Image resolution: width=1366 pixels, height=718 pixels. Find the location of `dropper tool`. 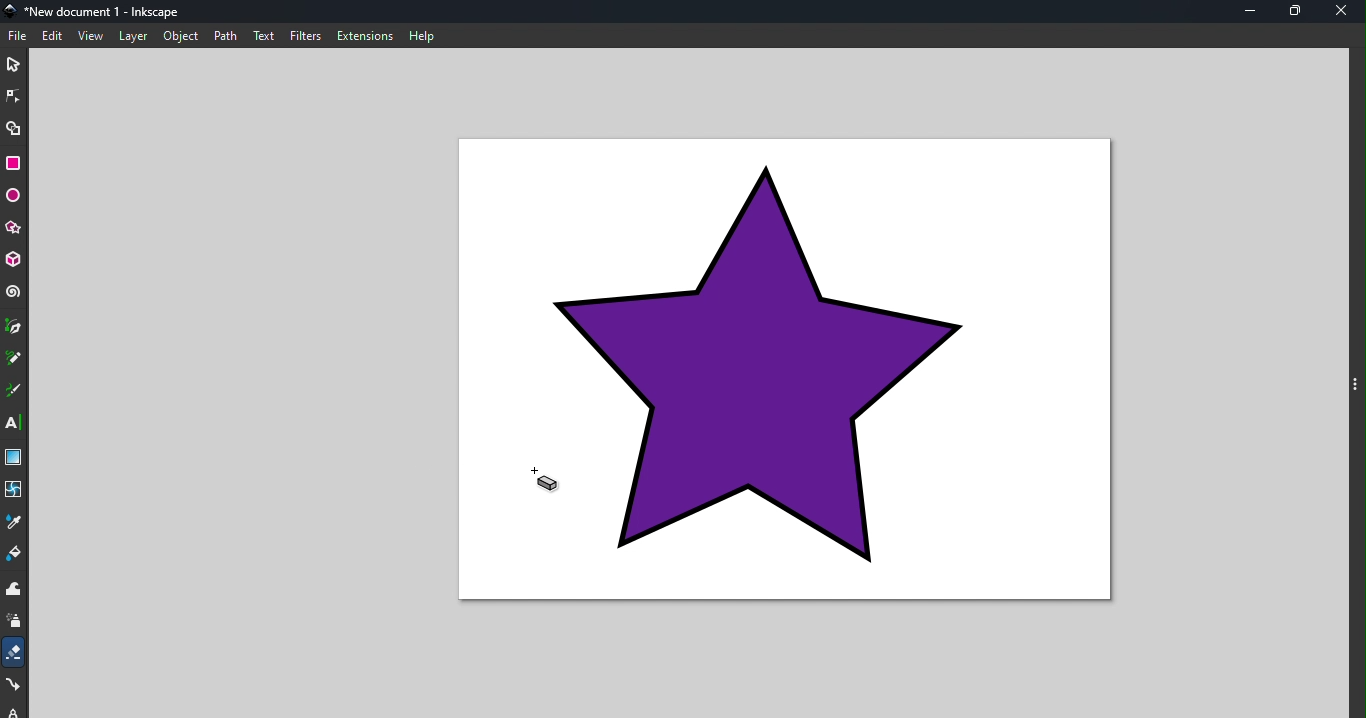

dropper tool is located at coordinates (14, 521).